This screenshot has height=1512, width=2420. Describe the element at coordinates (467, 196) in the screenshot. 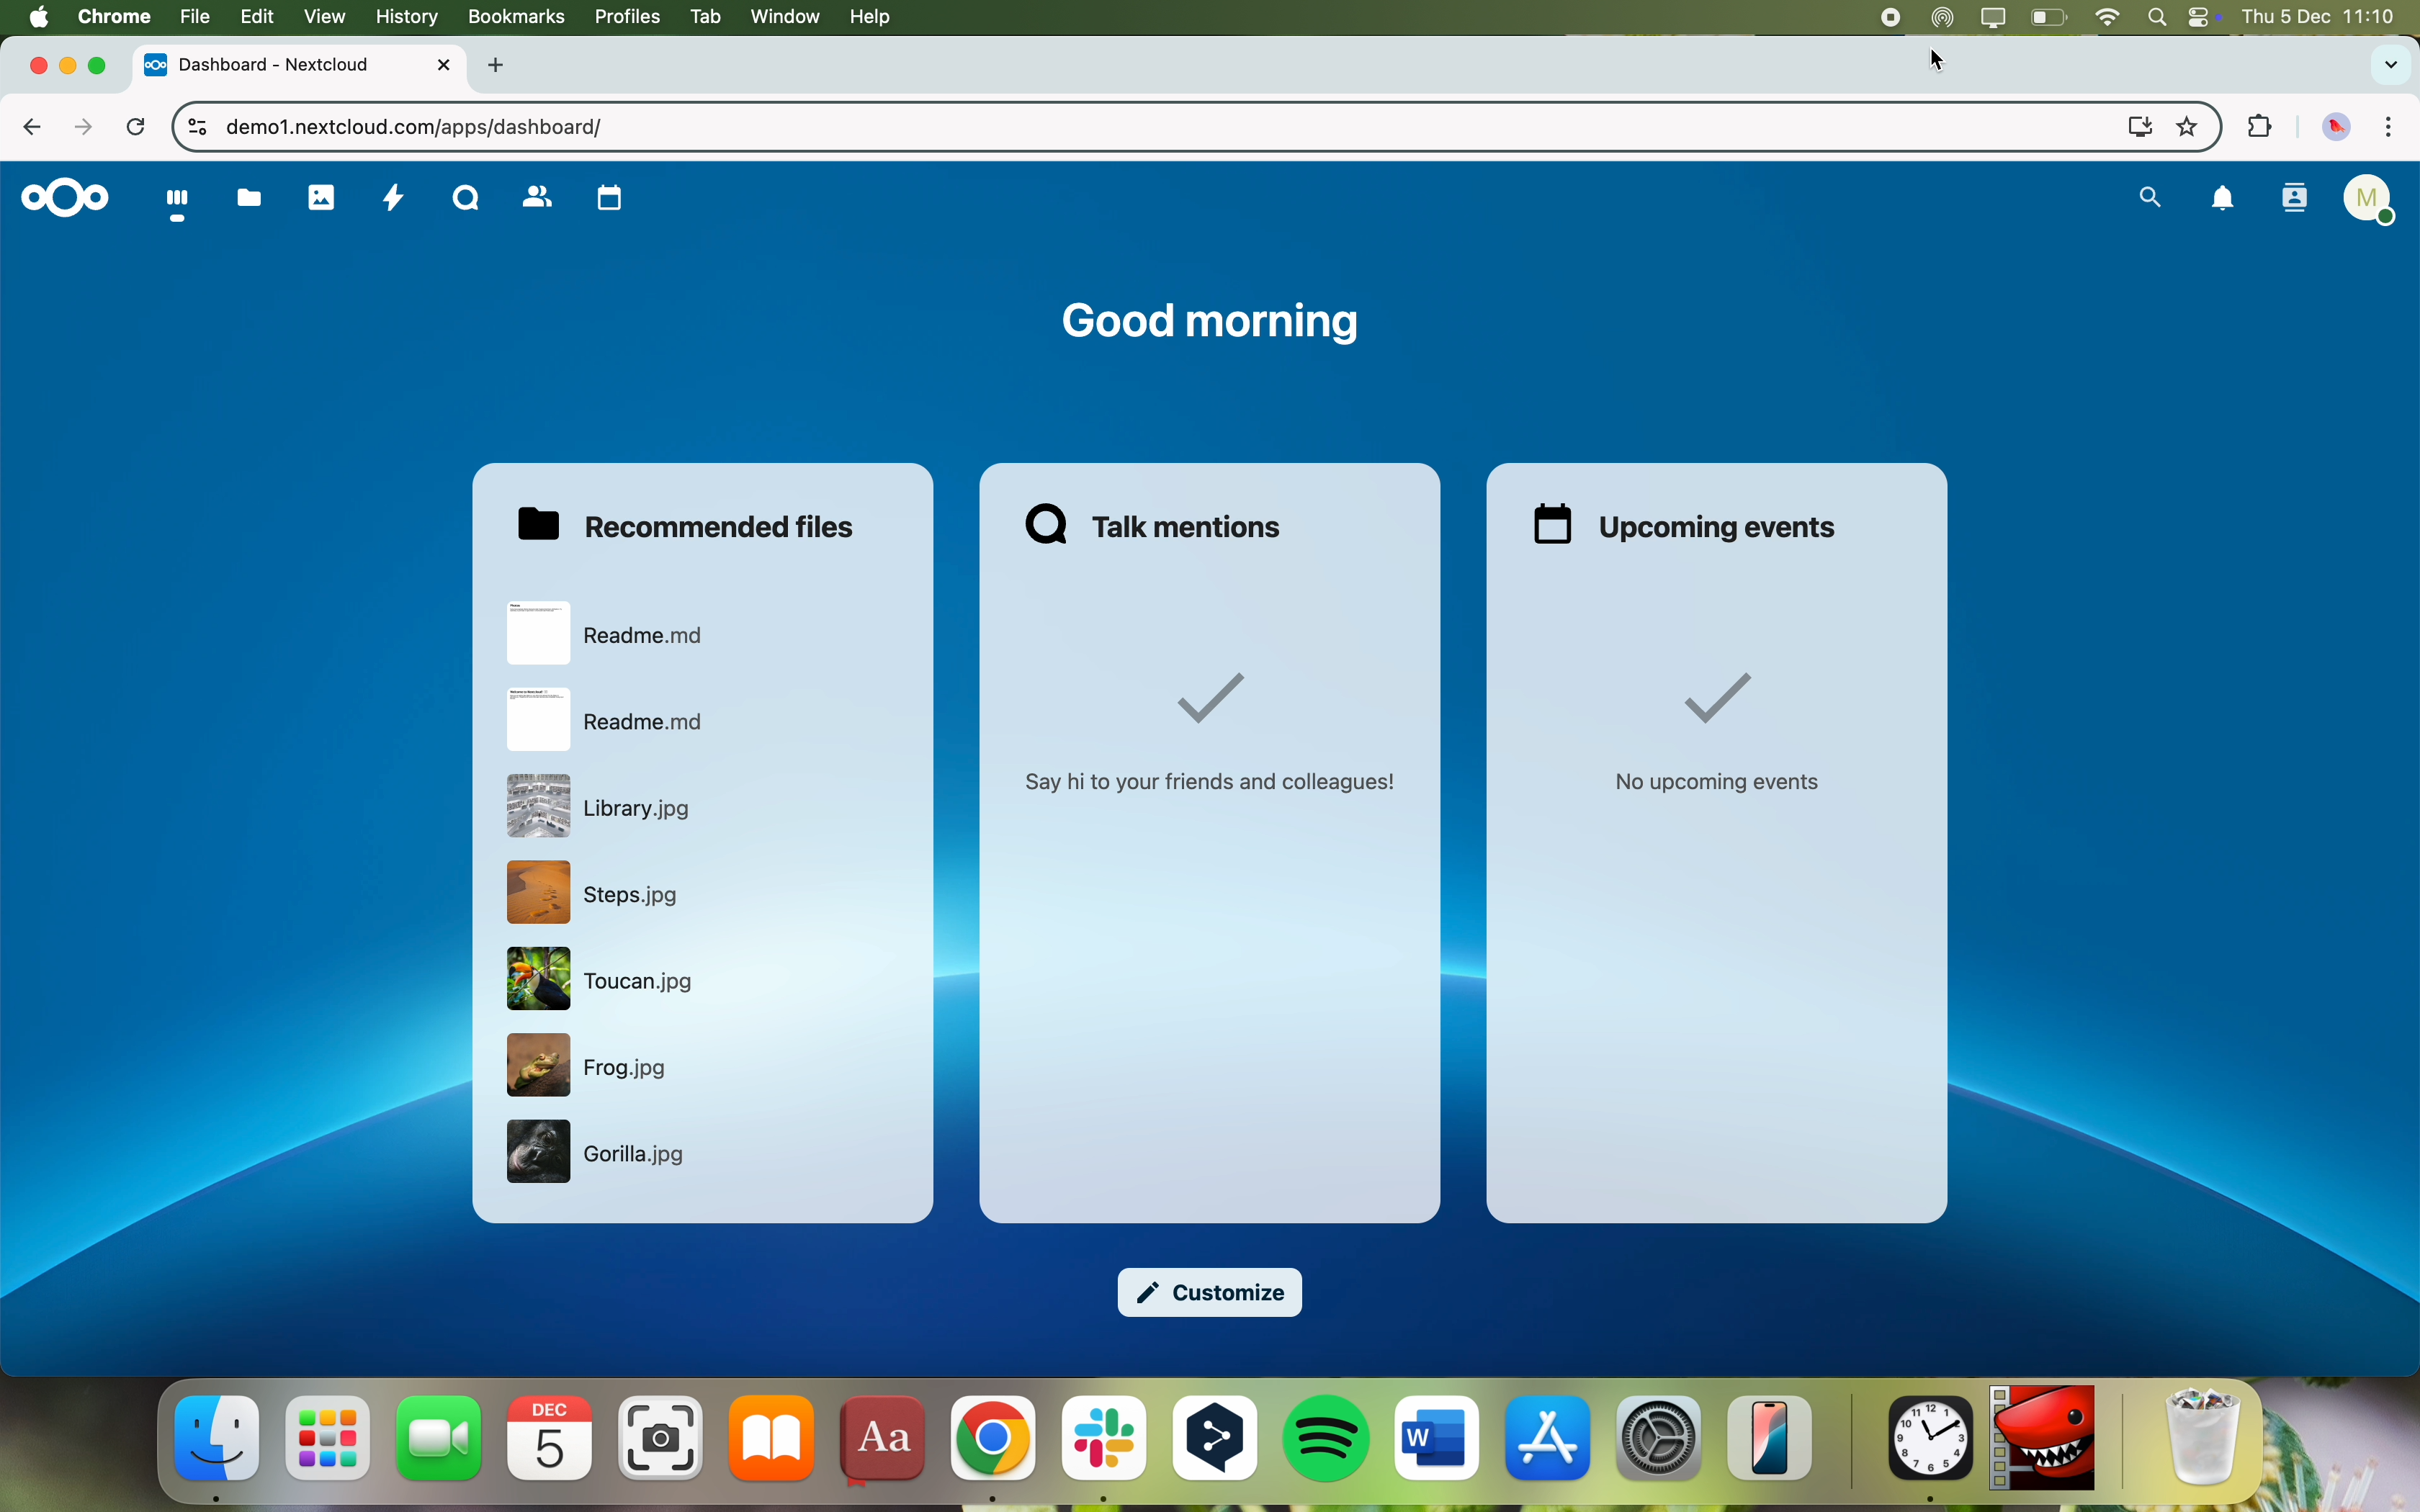

I see `Talk` at that location.